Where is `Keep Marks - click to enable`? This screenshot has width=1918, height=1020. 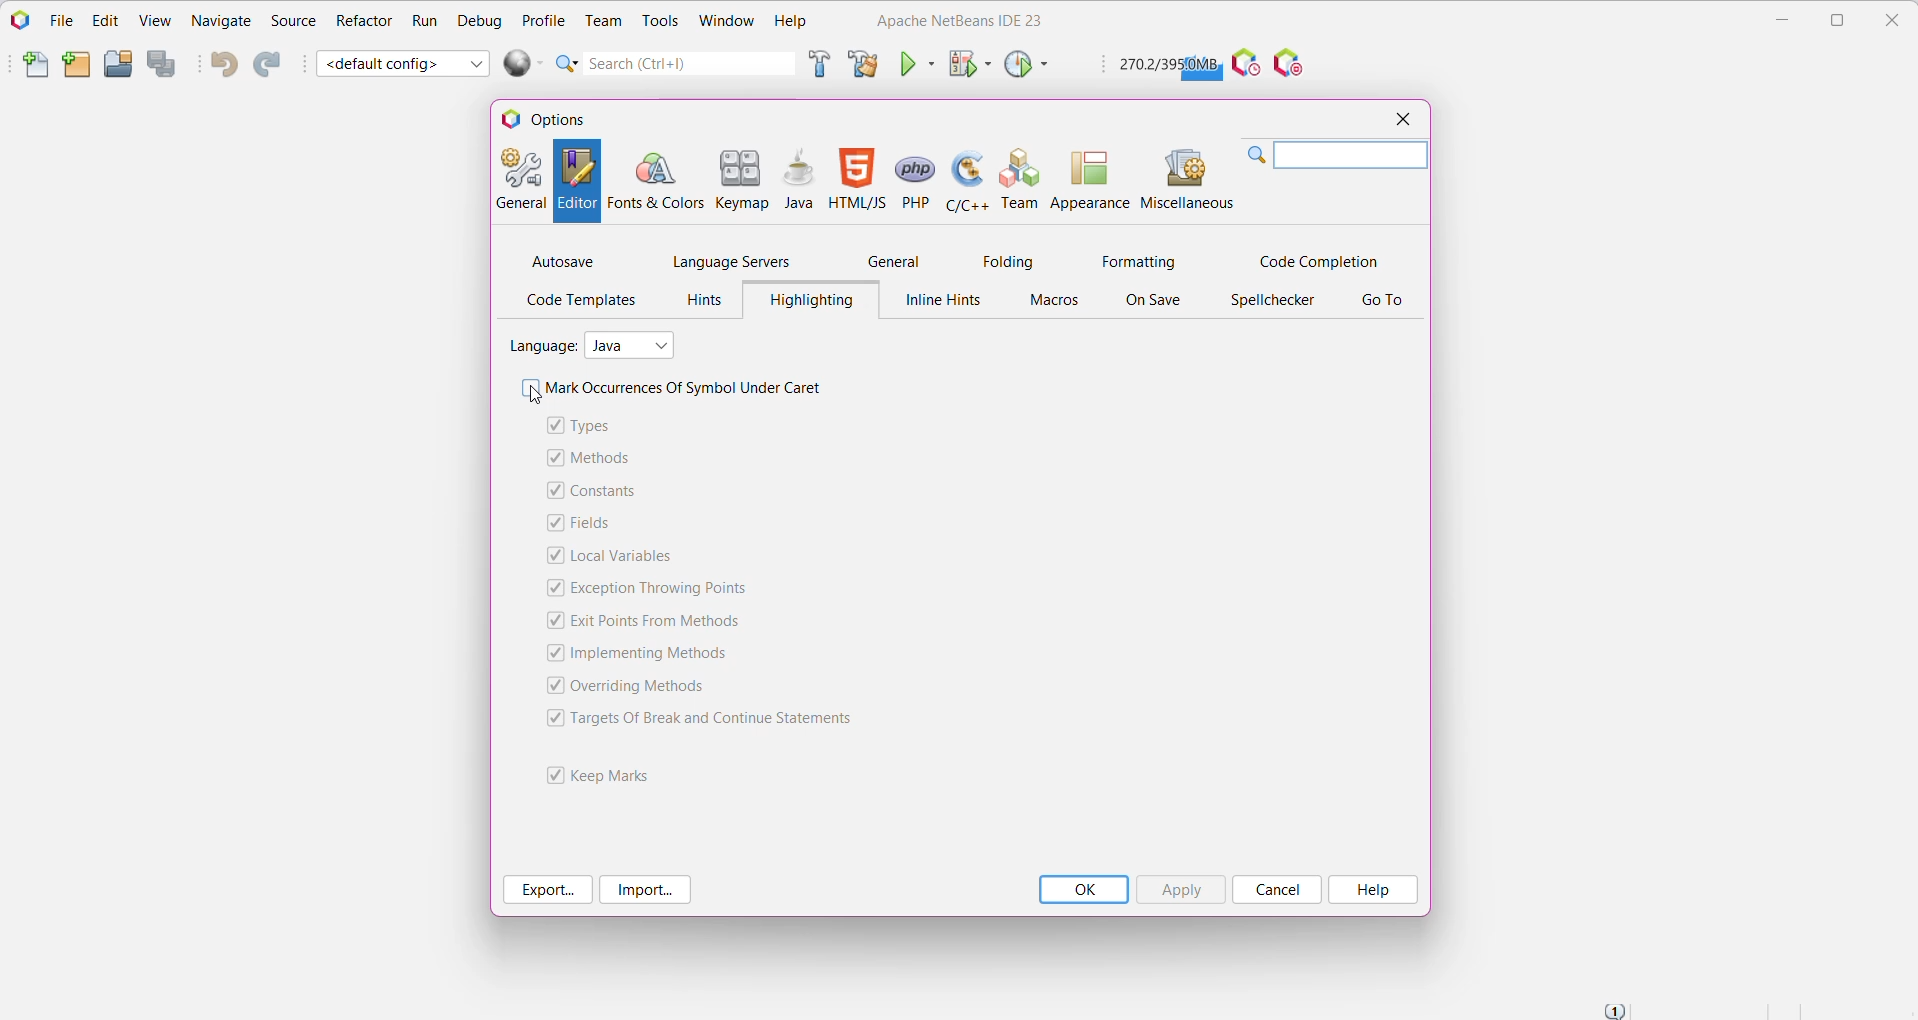
Keep Marks - click to enable is located at coordinates (621, 773).